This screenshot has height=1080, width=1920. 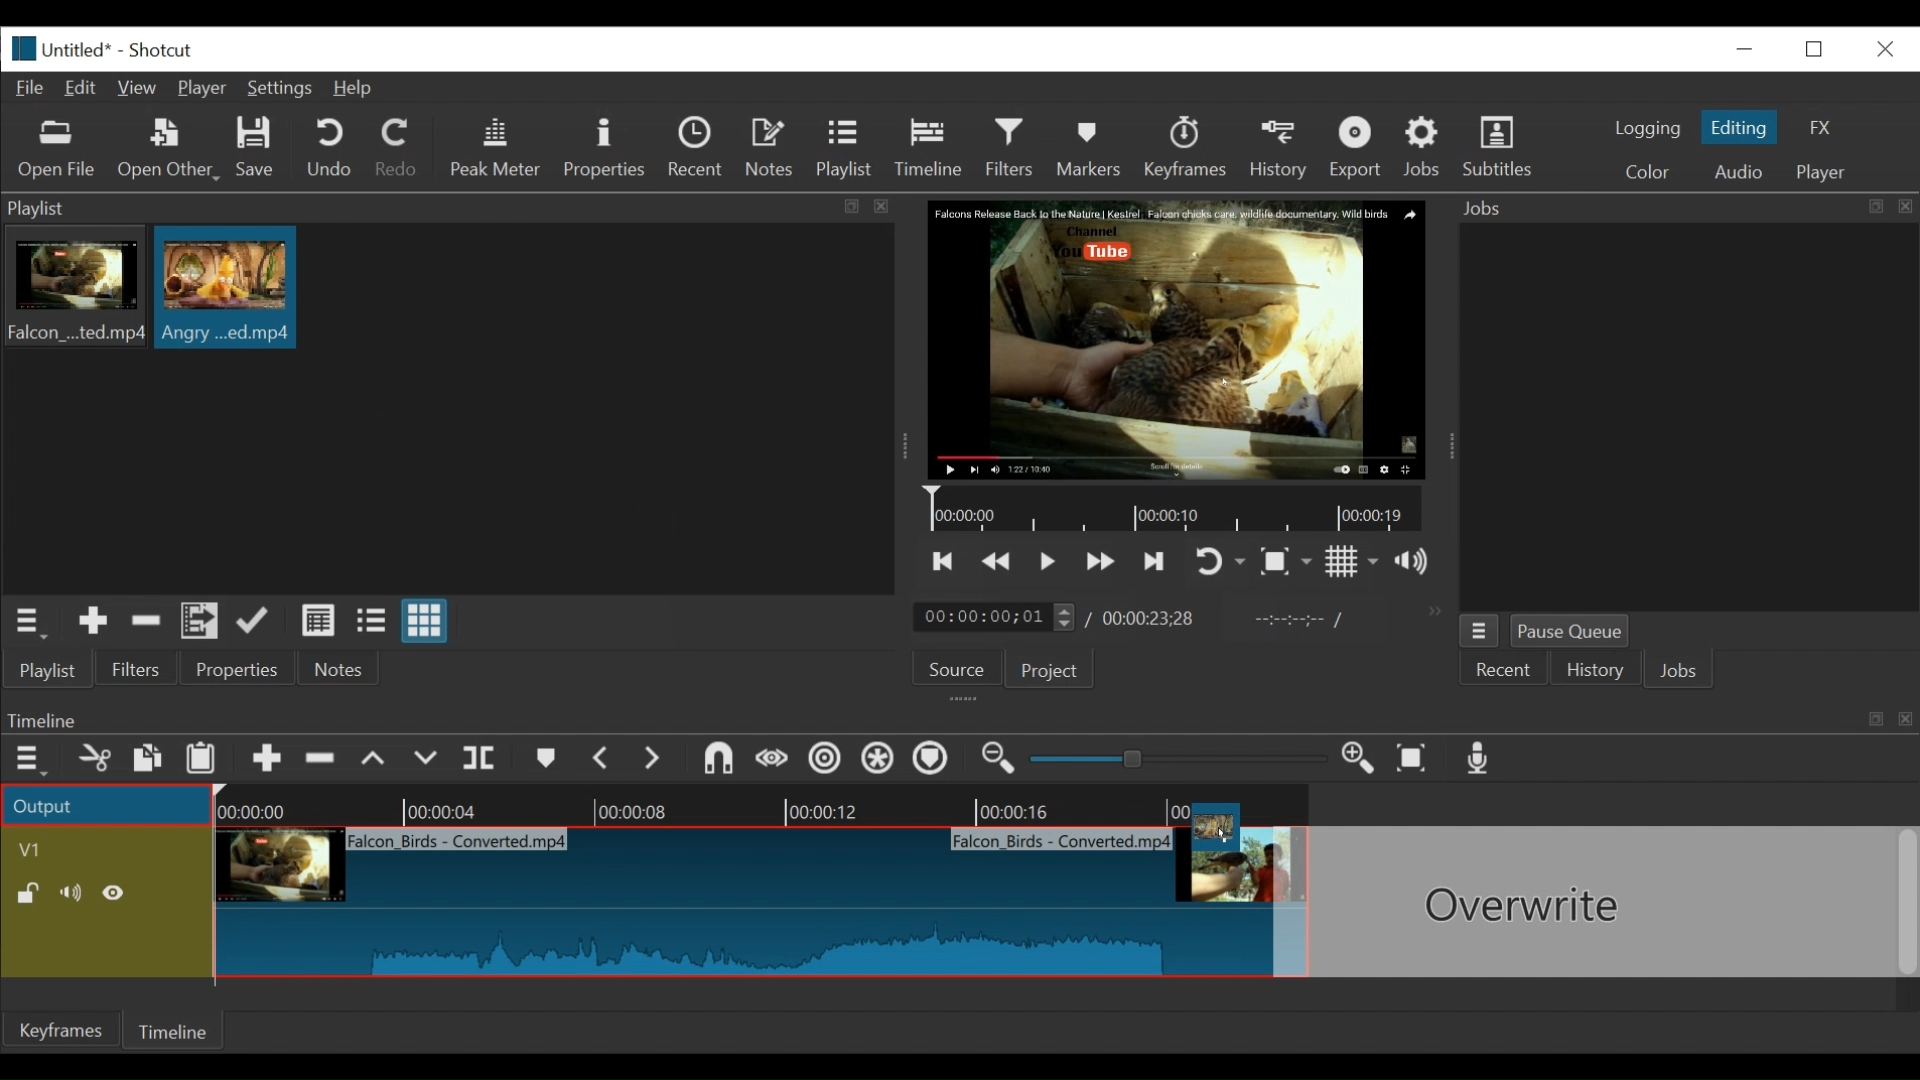 What do you see at coordinates (1174, 339) in the screenshot?
I see `media viewer` at bounding box center [1174, 339].